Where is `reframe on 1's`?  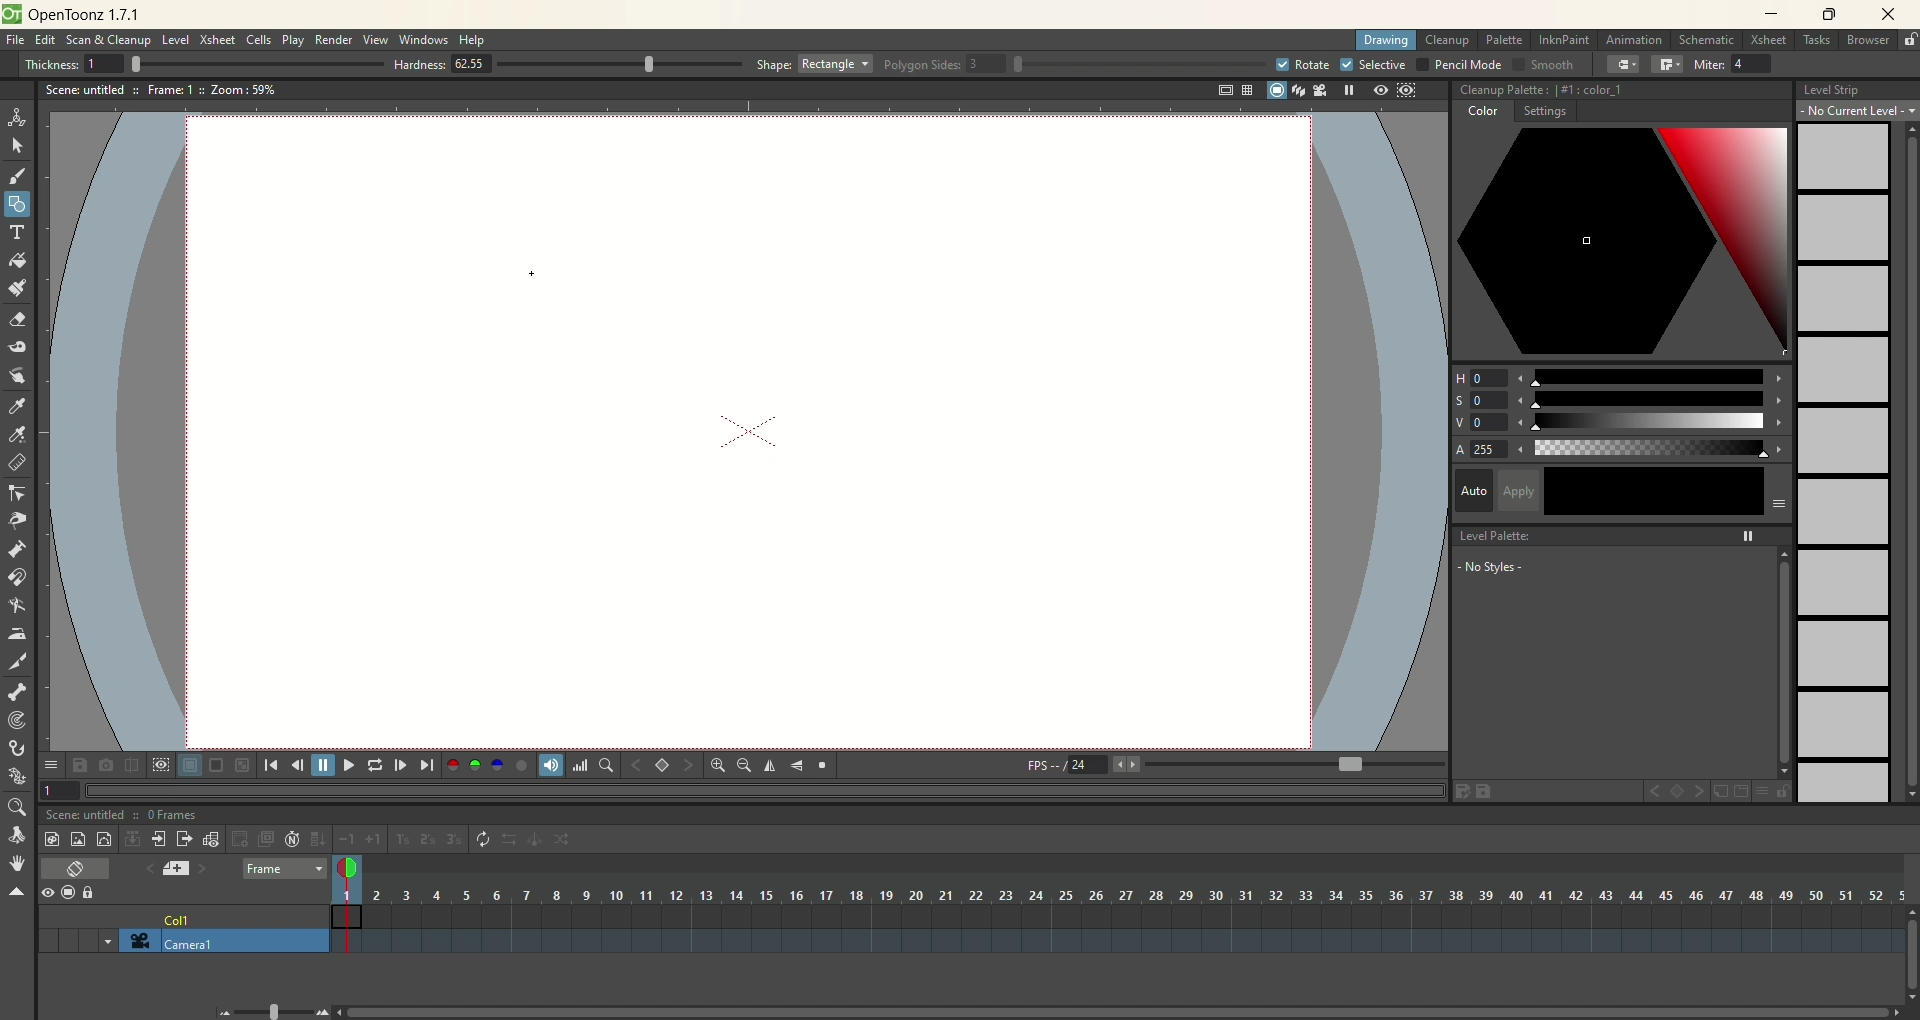 reframe on 1's is located at coordinates (403, 839).